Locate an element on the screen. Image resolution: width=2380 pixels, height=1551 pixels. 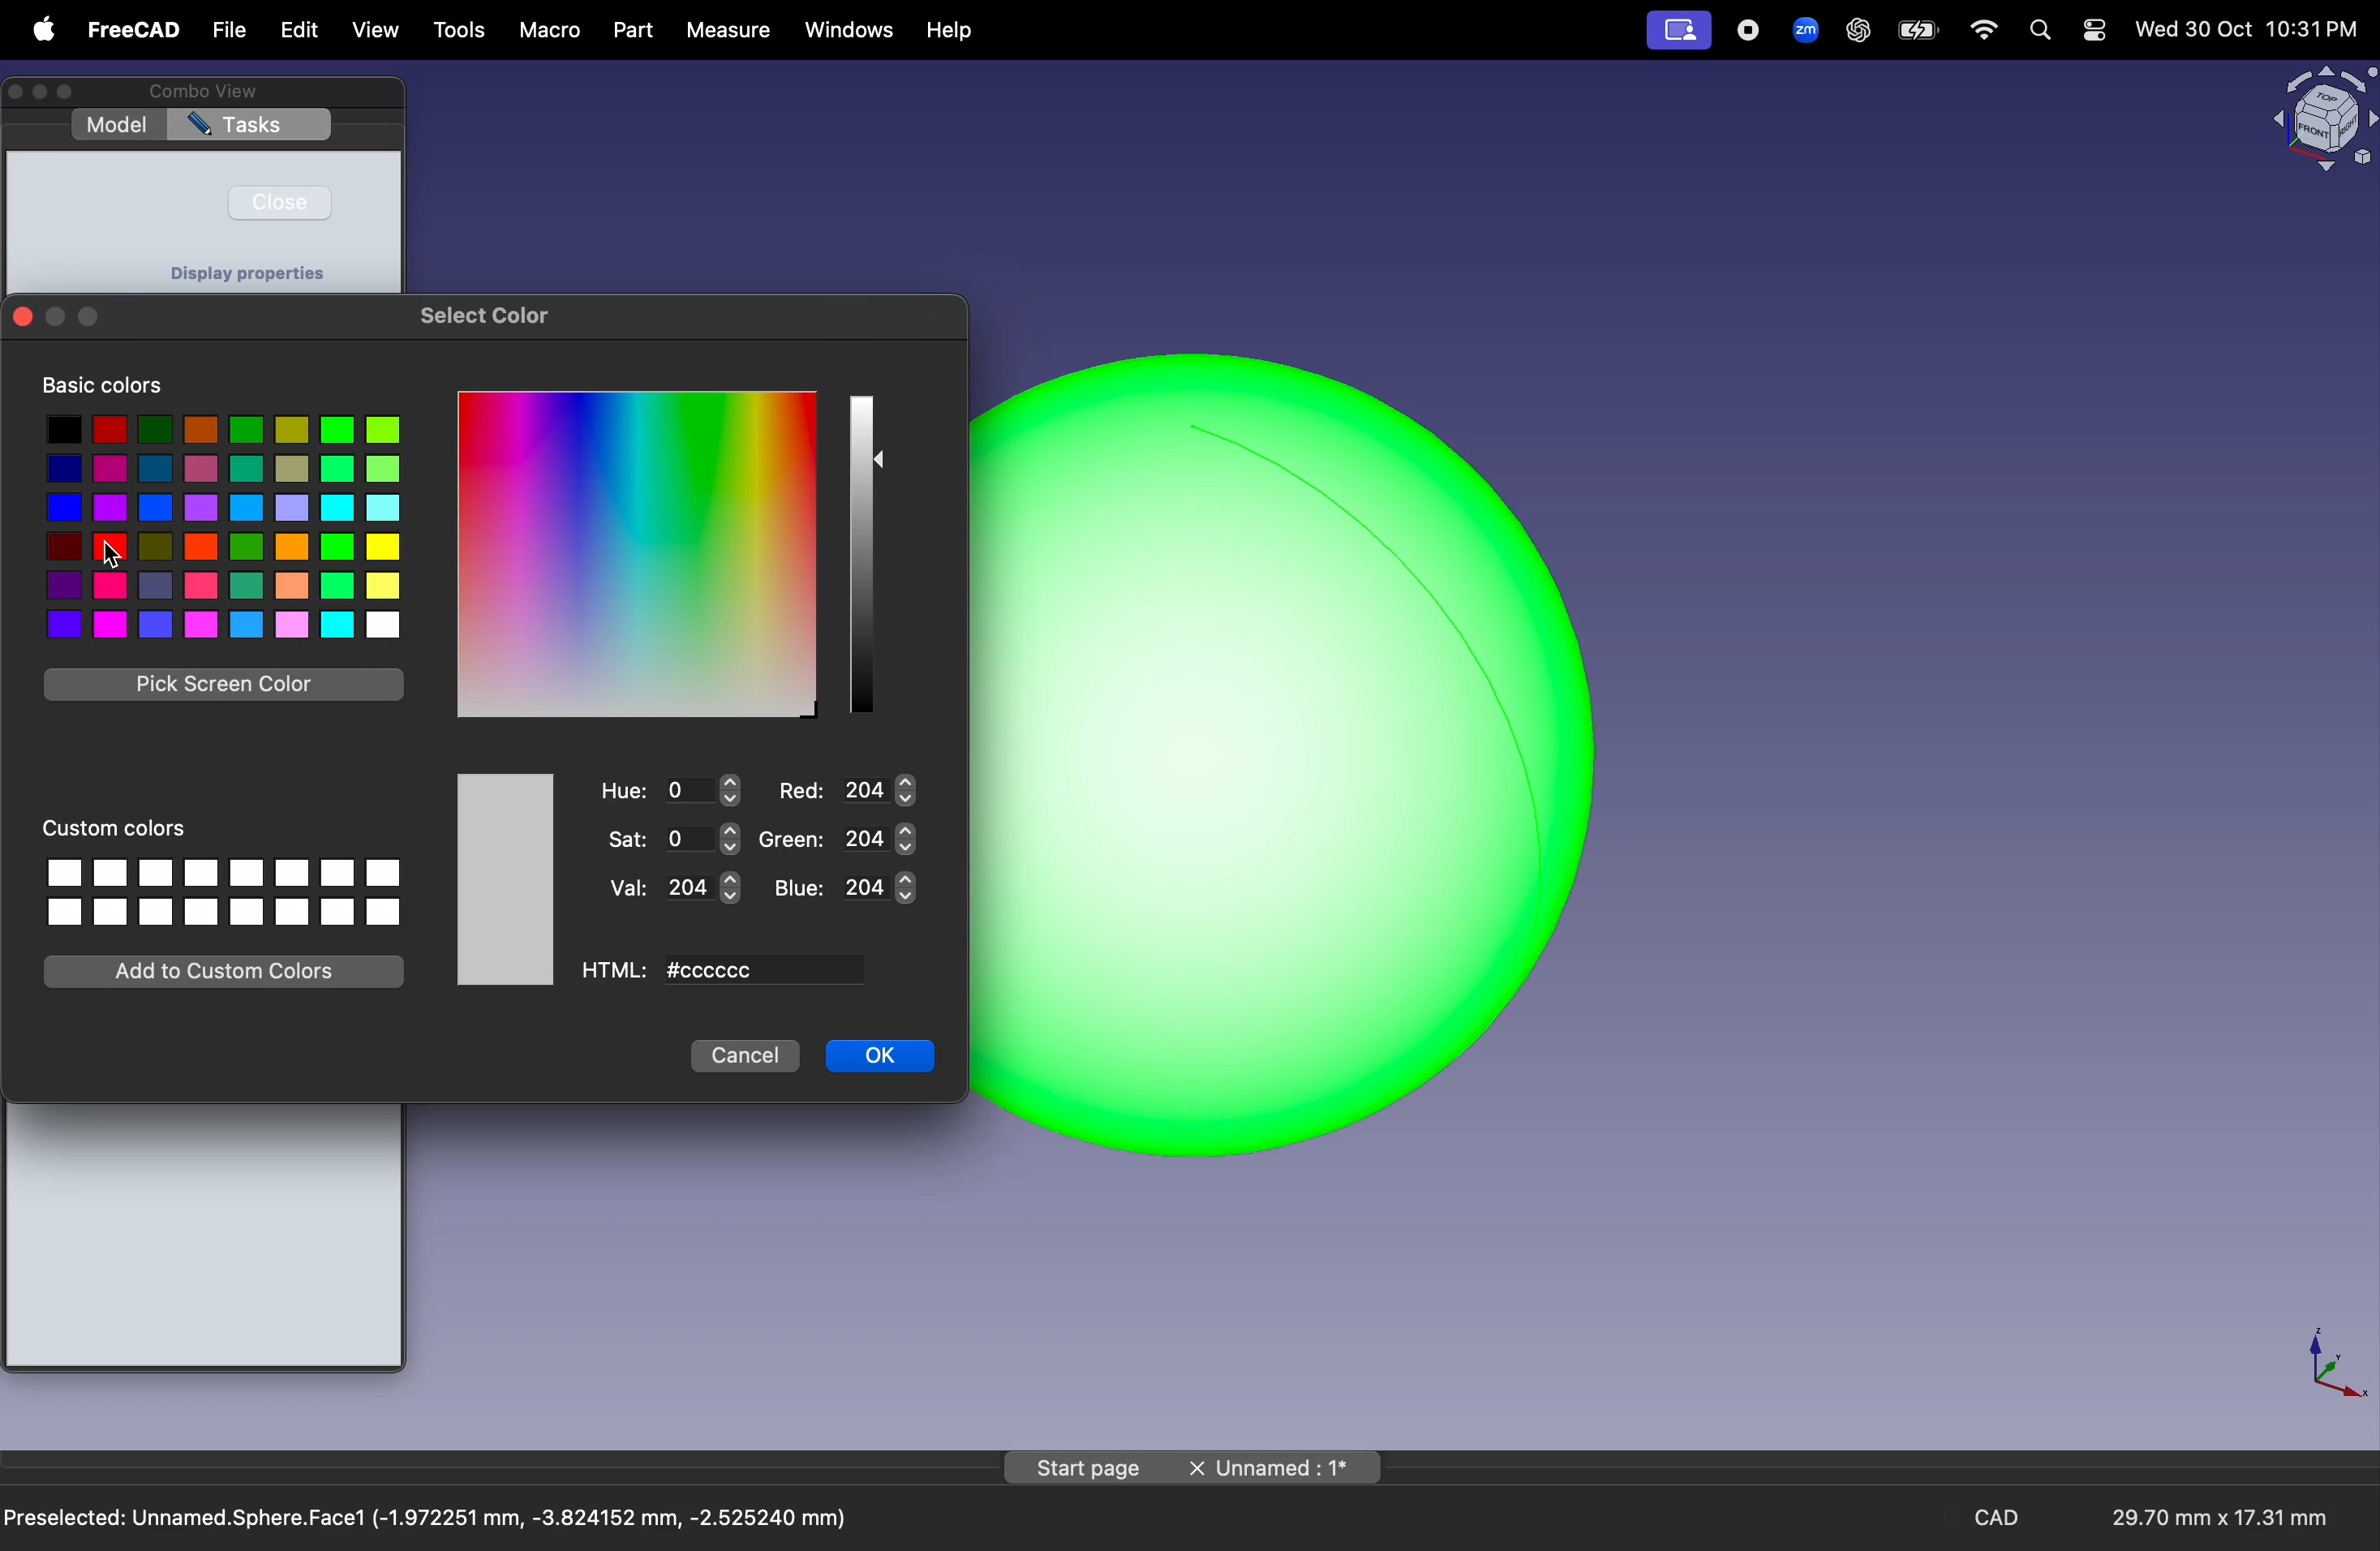
shade is located at coordinates (860, 554).